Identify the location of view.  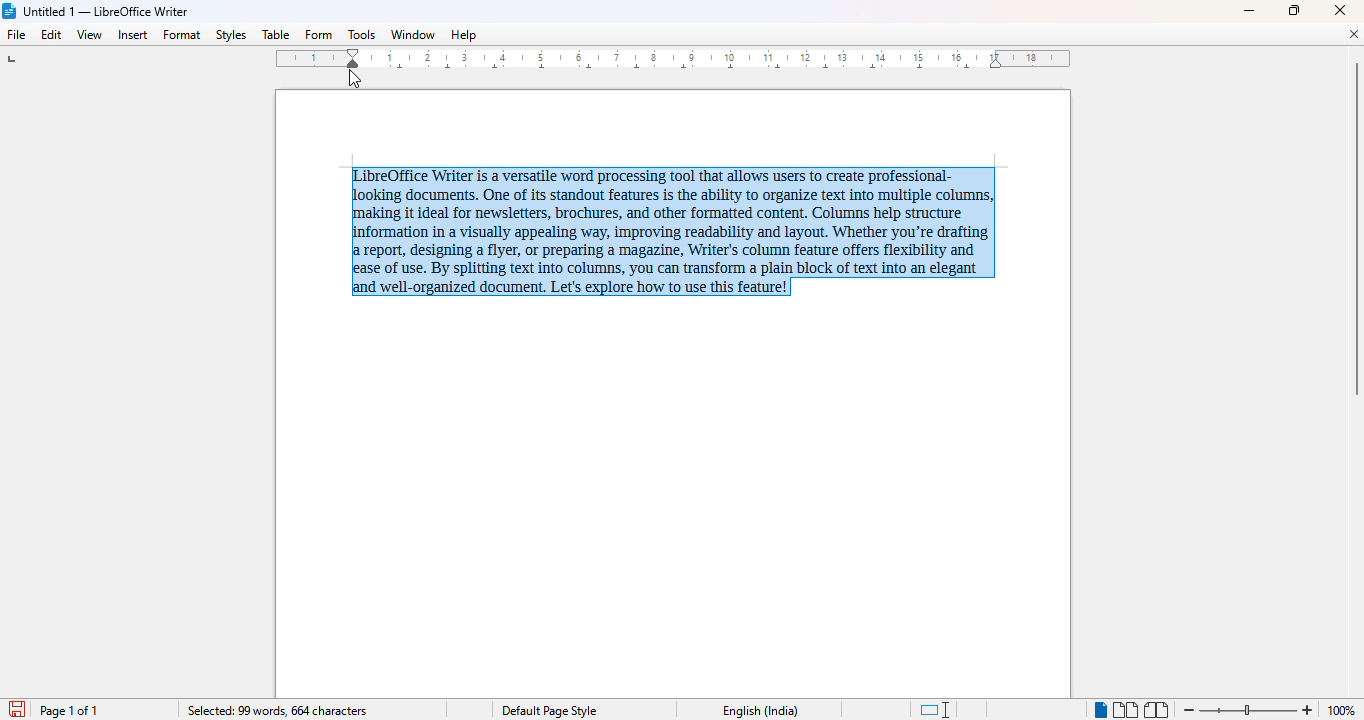
(90, 33).